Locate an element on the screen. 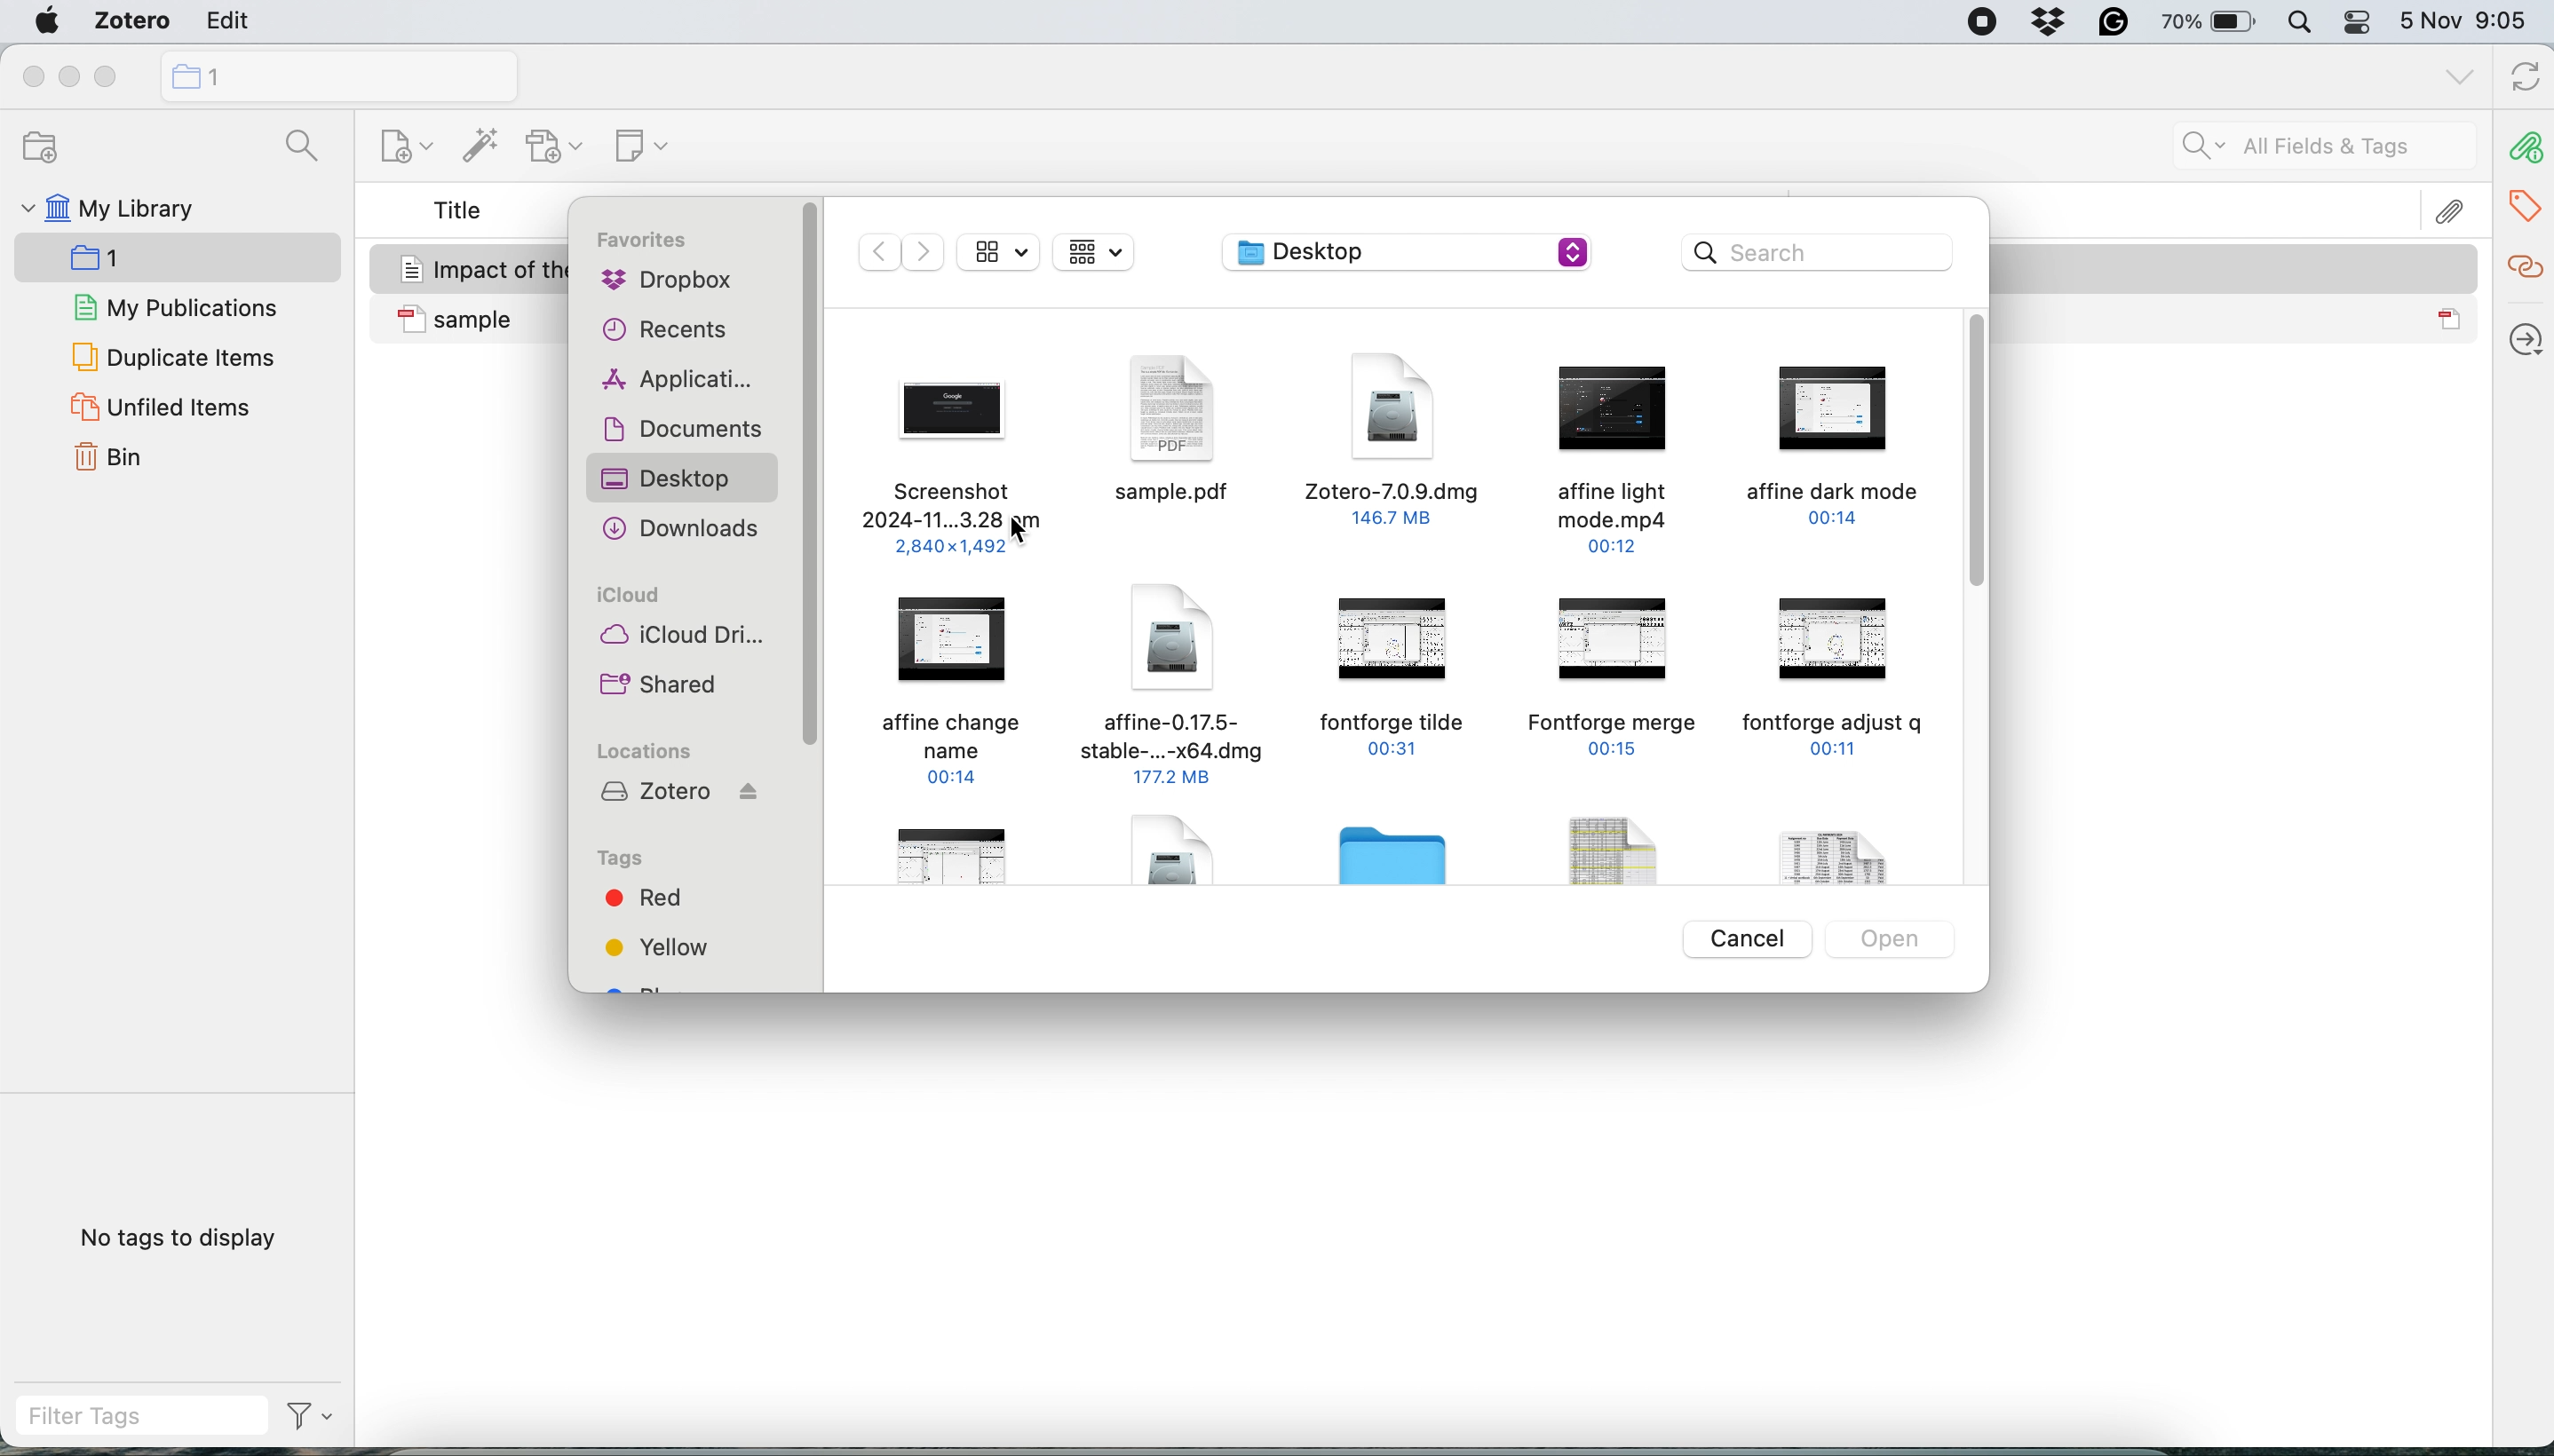 The width and height of the screenshot is (2554, 1456). bin is located at coordinates (117, 459).